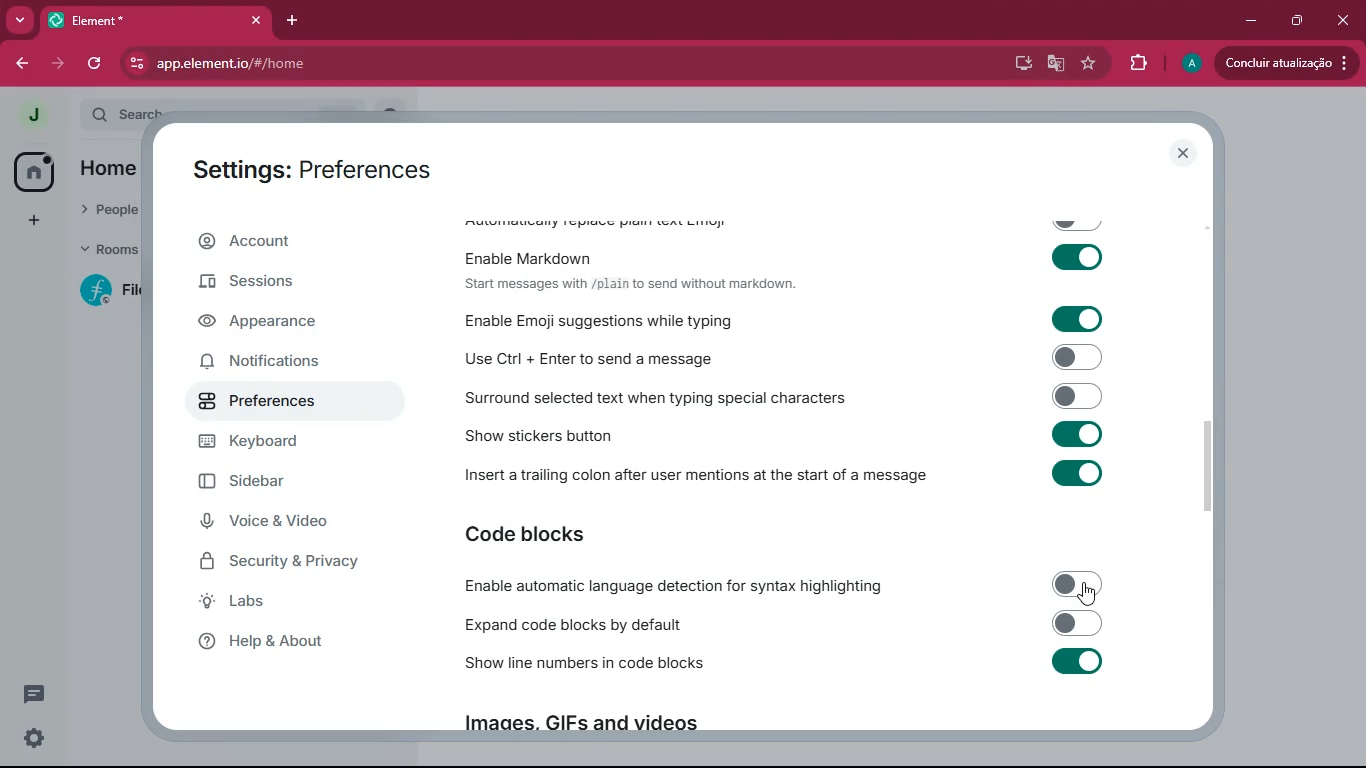  I want to click on close, so click(1345, 20).